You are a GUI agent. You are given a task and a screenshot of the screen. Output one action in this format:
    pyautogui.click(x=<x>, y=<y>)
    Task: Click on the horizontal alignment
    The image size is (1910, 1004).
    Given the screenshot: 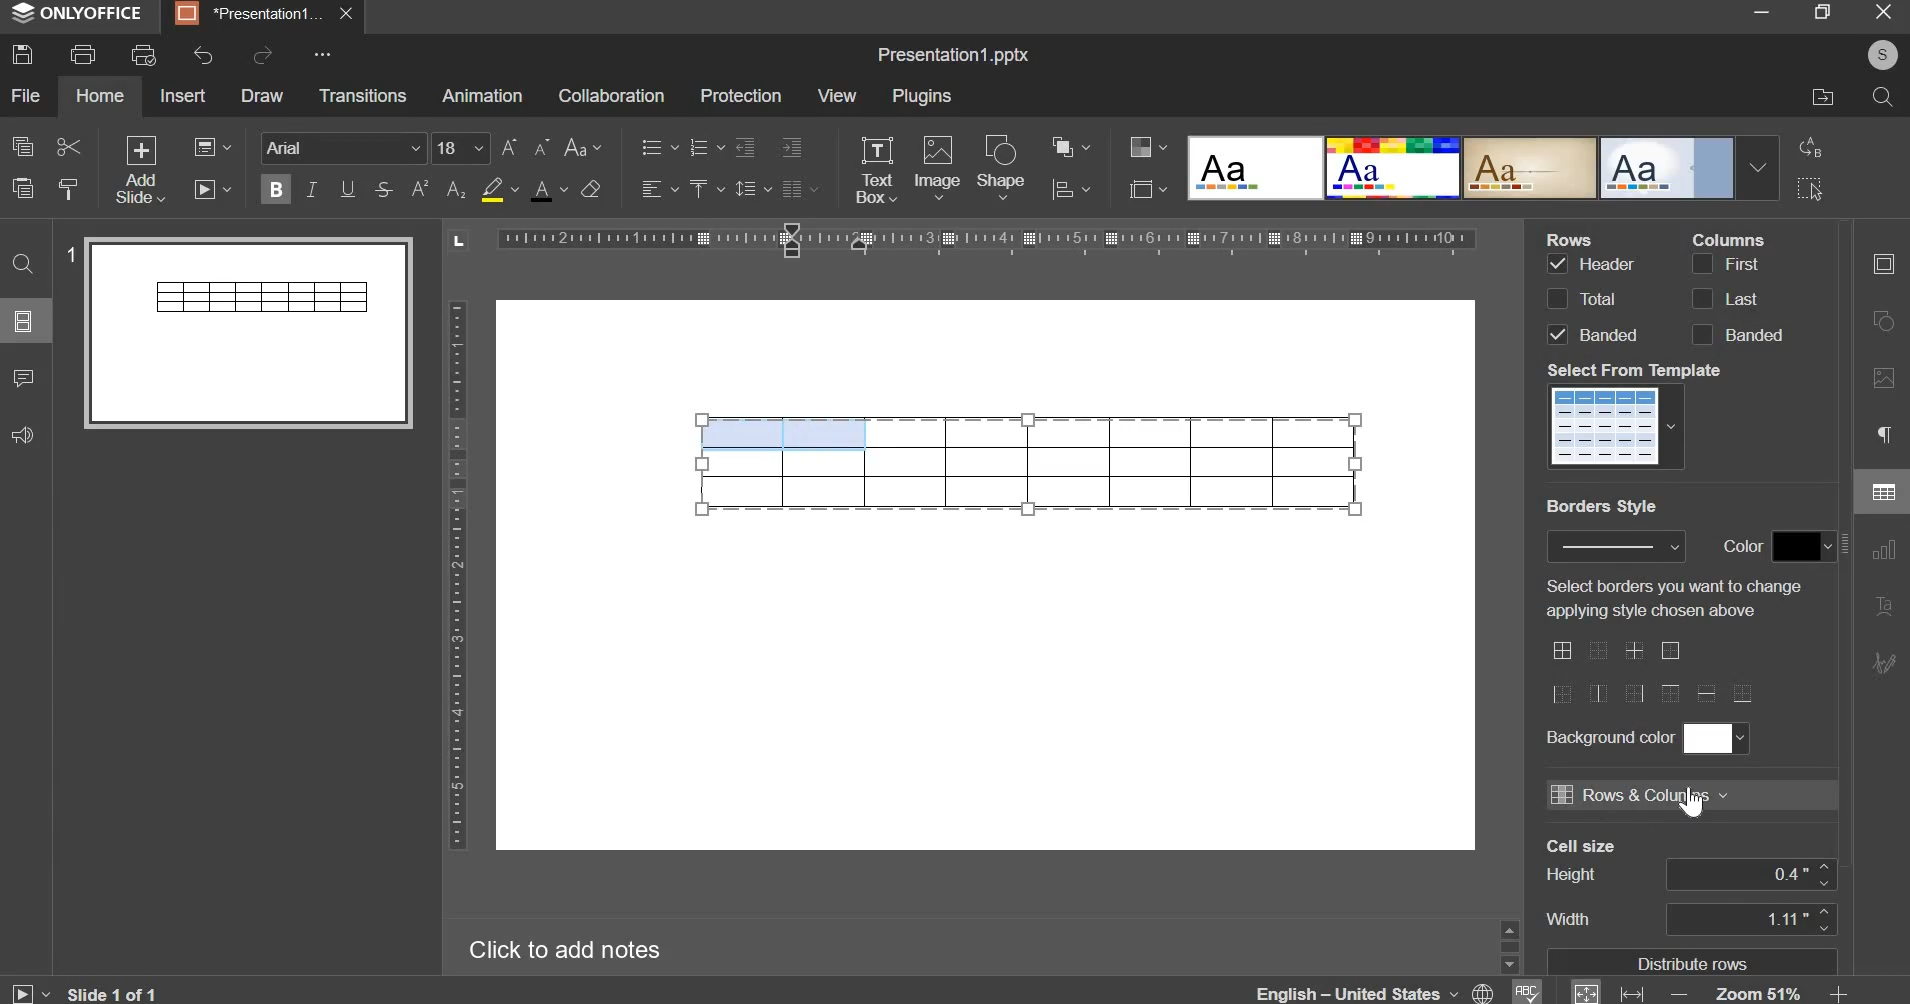 What is the action you would take?
    pyautogui.click(x=658, y=189)
    